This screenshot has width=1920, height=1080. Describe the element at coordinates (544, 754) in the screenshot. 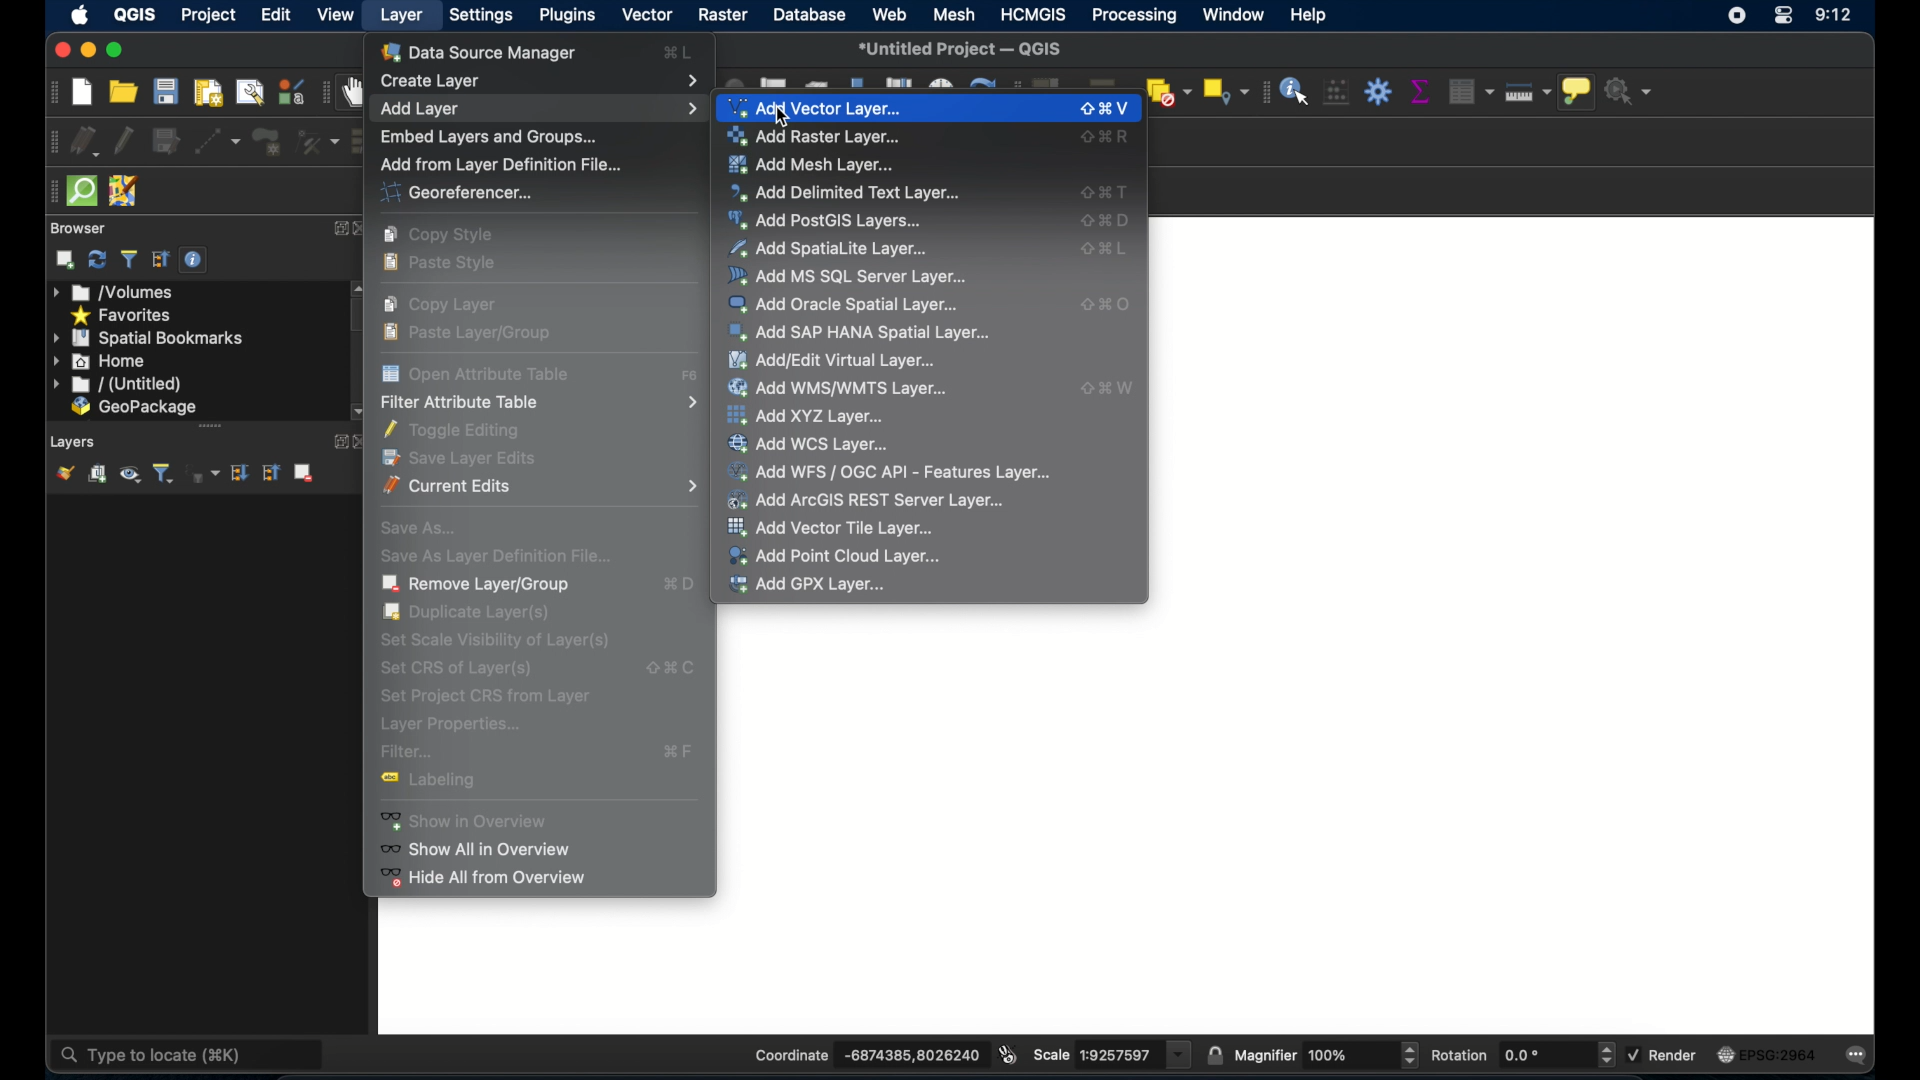

I see `Filter...` at that location.